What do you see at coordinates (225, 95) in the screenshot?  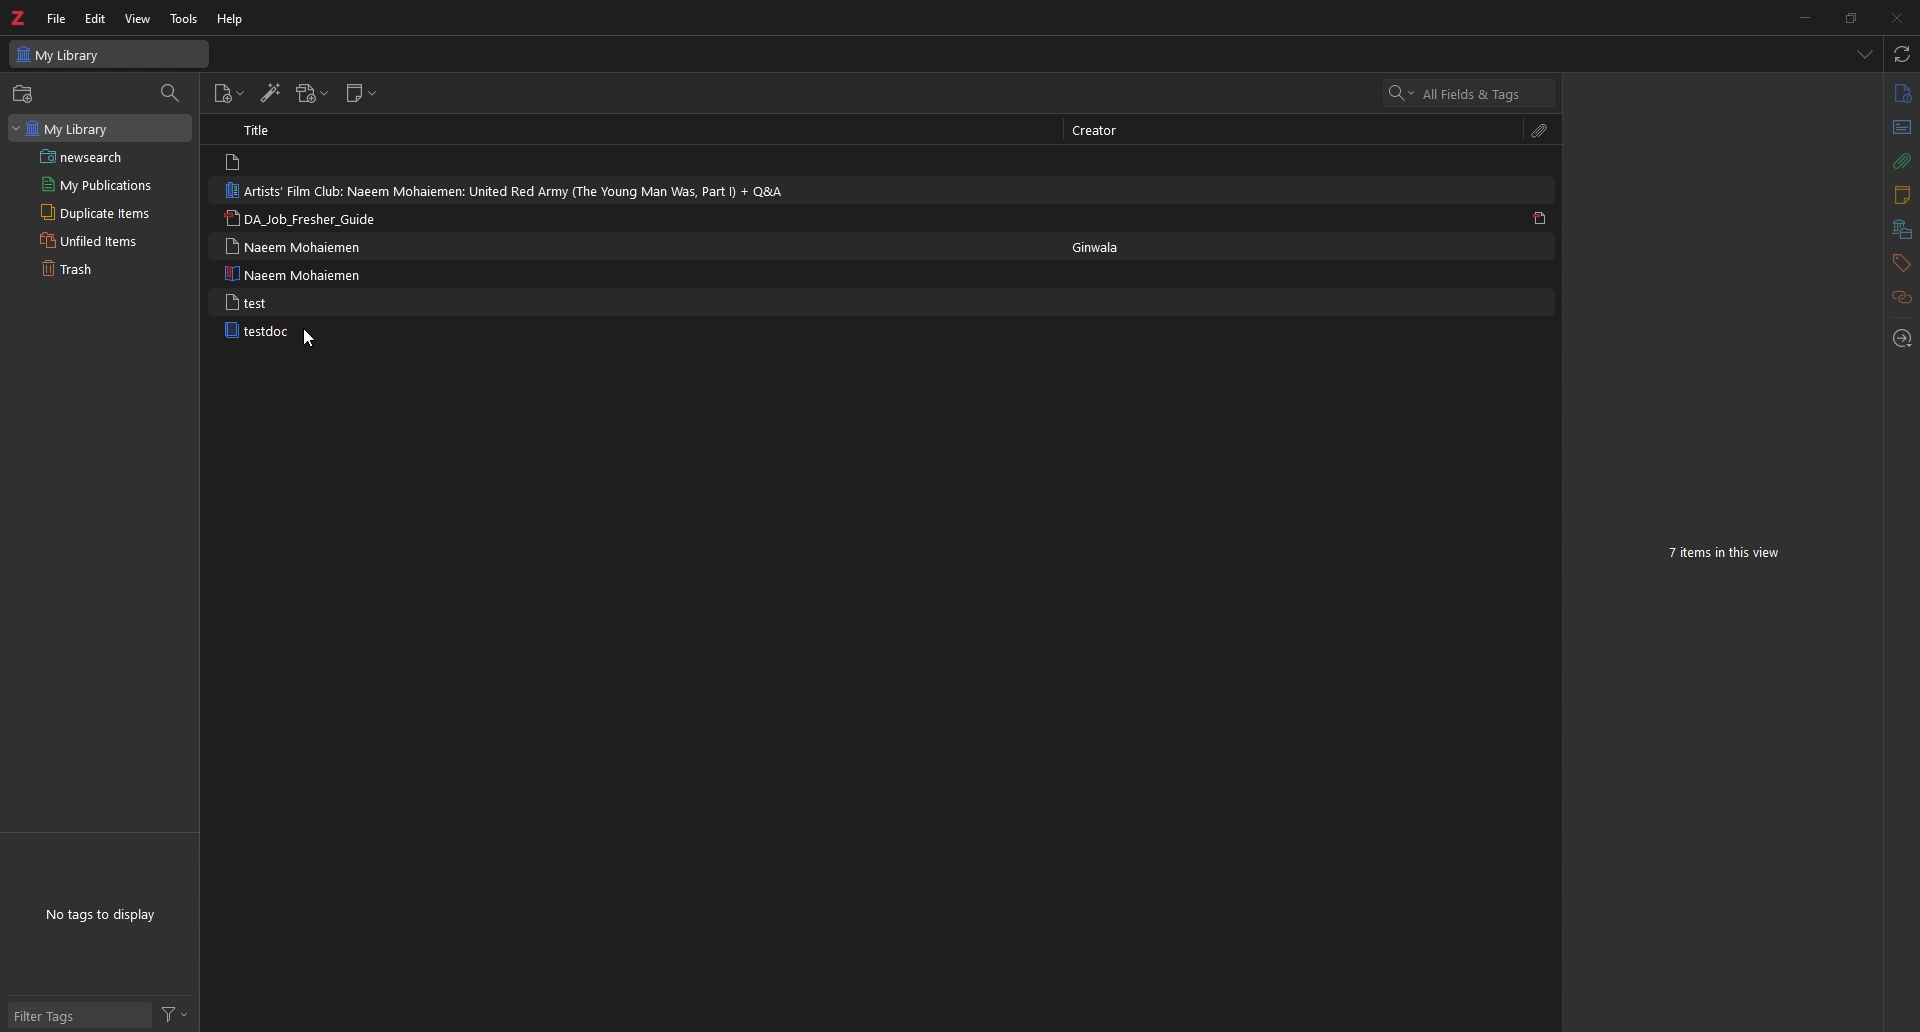 I see `new item` at bounding box center [225, 95].